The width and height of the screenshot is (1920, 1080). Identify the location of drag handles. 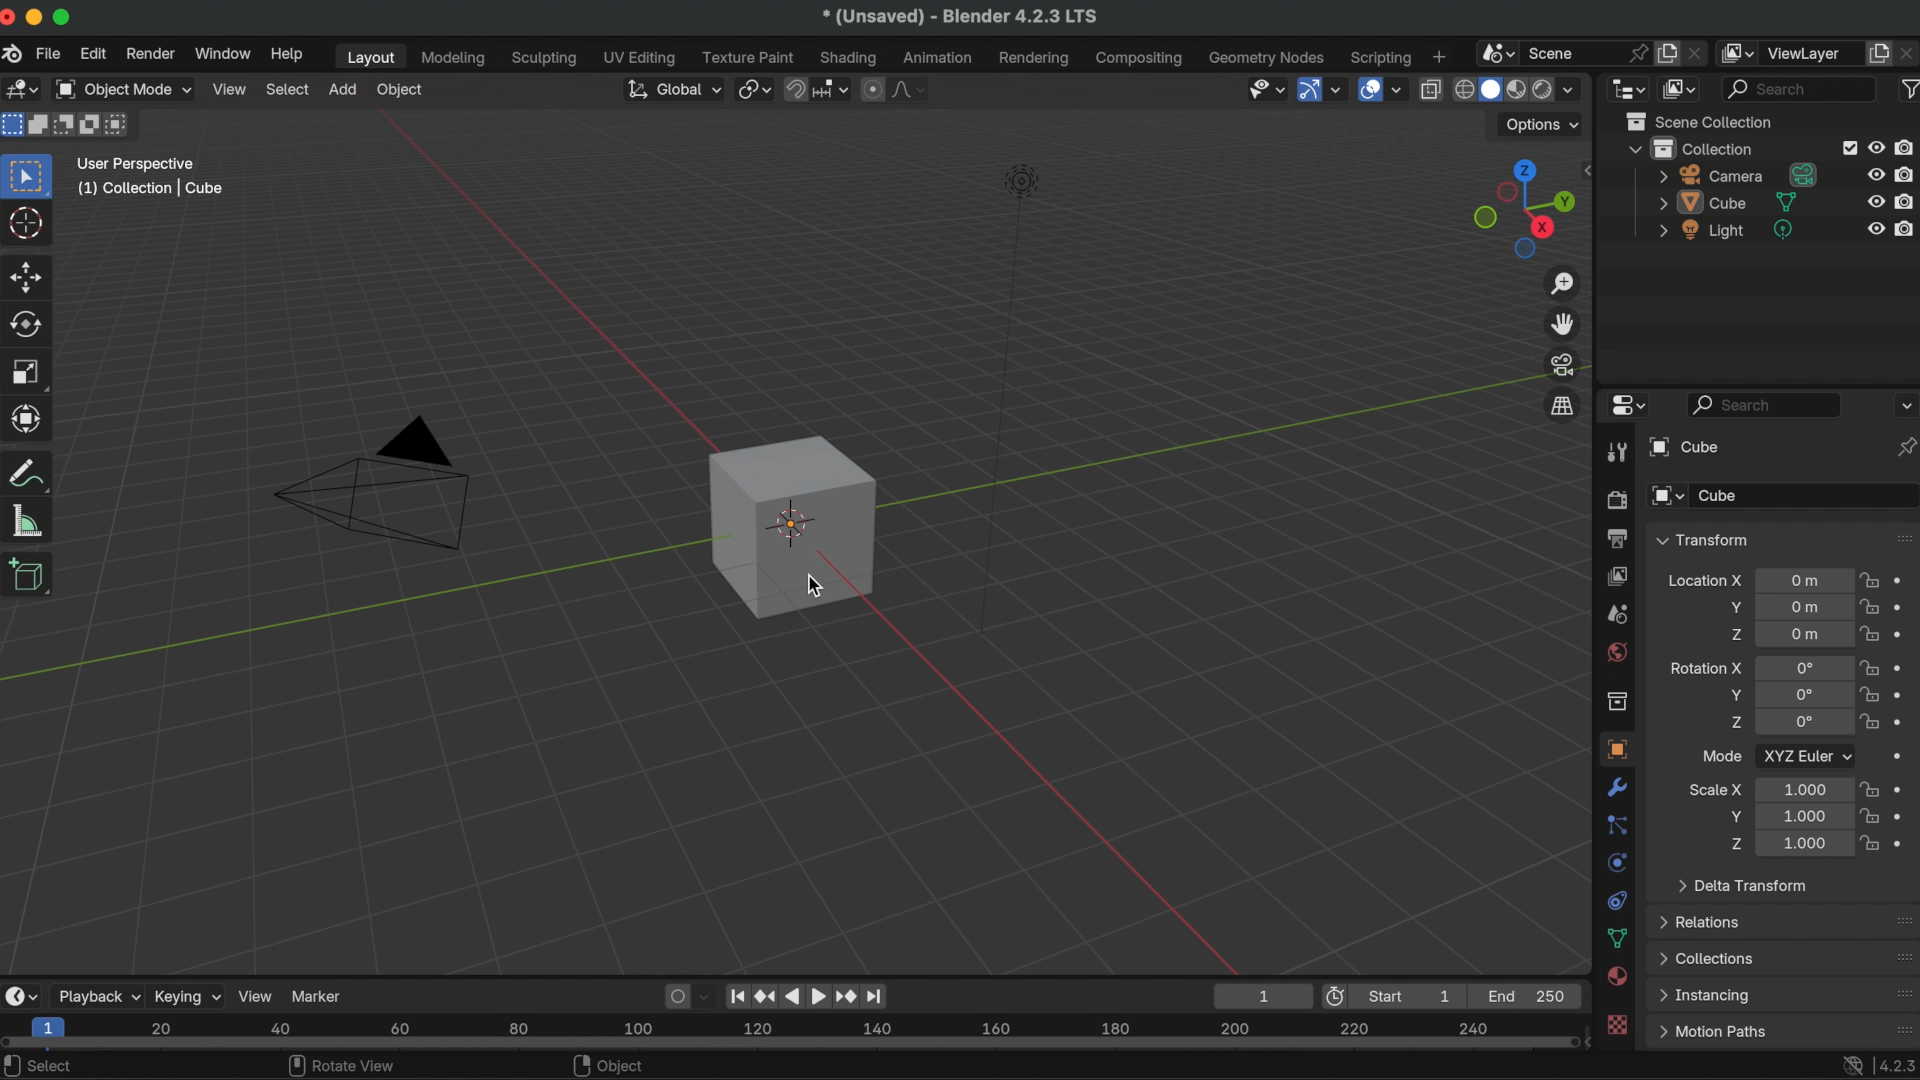
(1900, 957).